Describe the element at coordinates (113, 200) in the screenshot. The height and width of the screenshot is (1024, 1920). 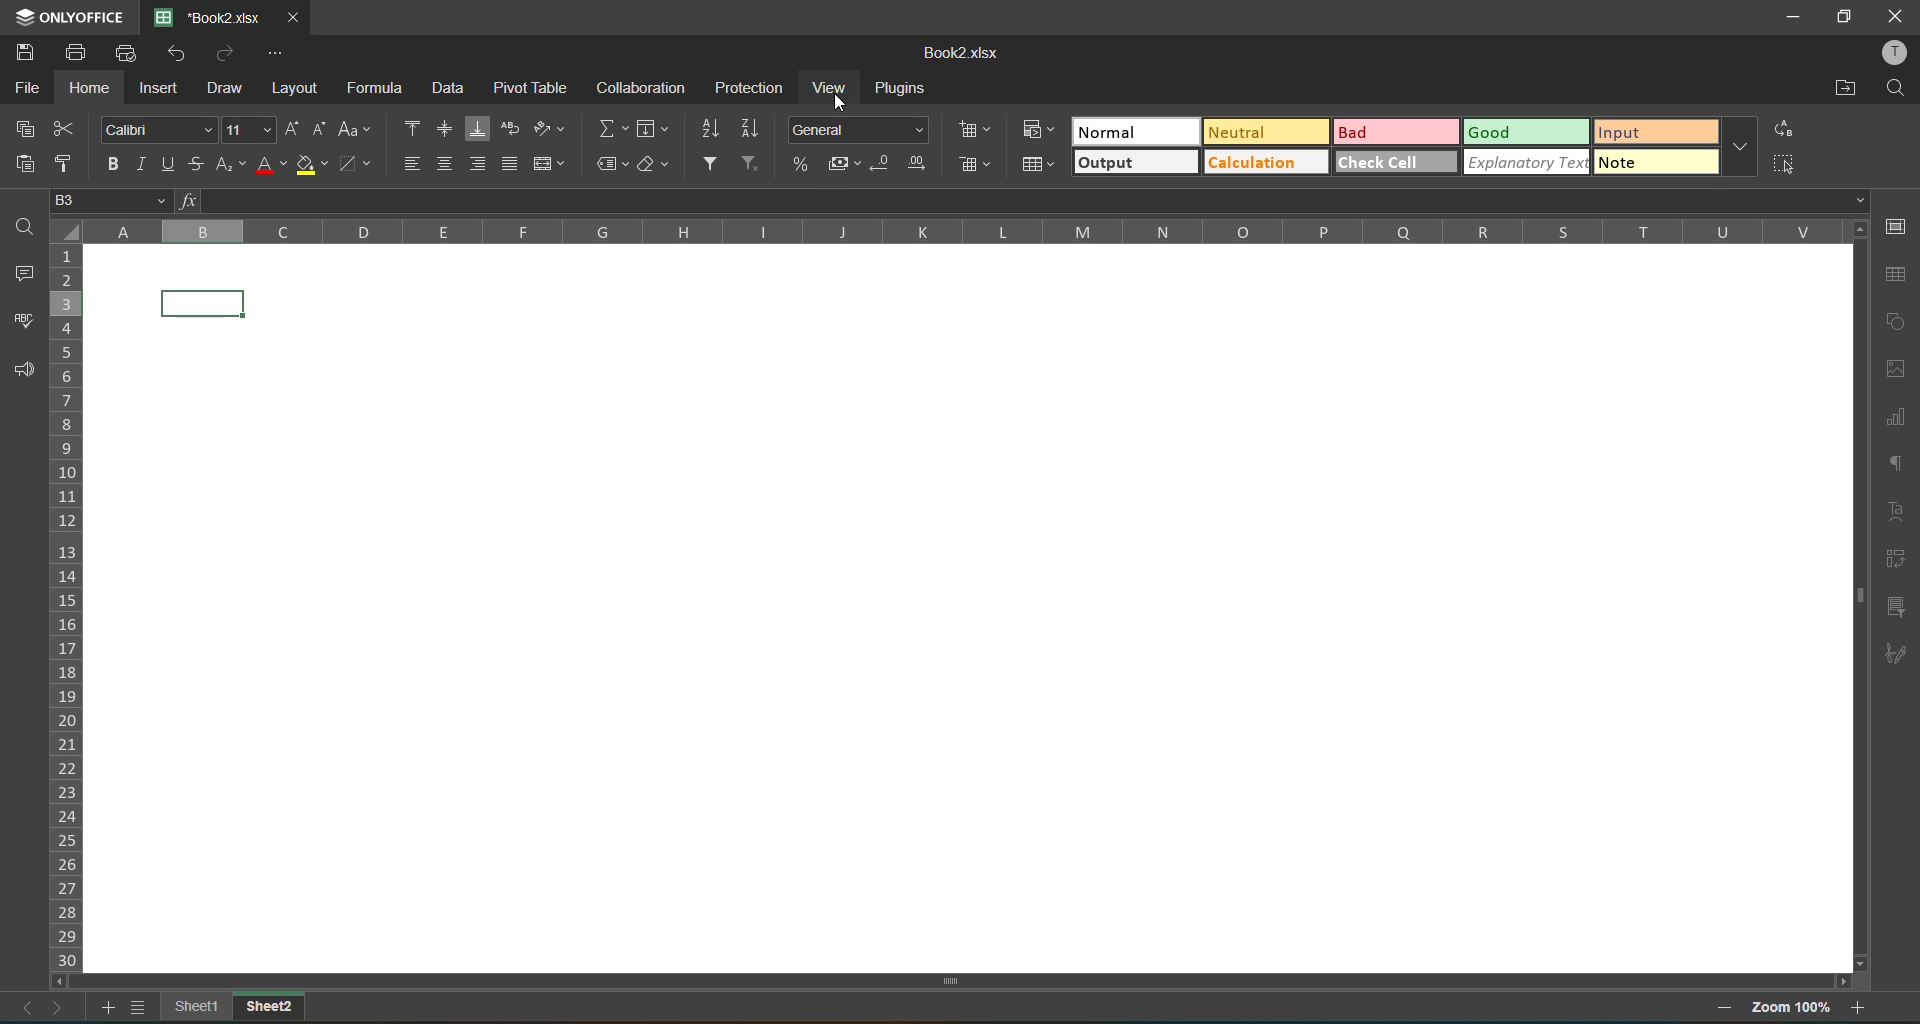
I see `B3` at that location.